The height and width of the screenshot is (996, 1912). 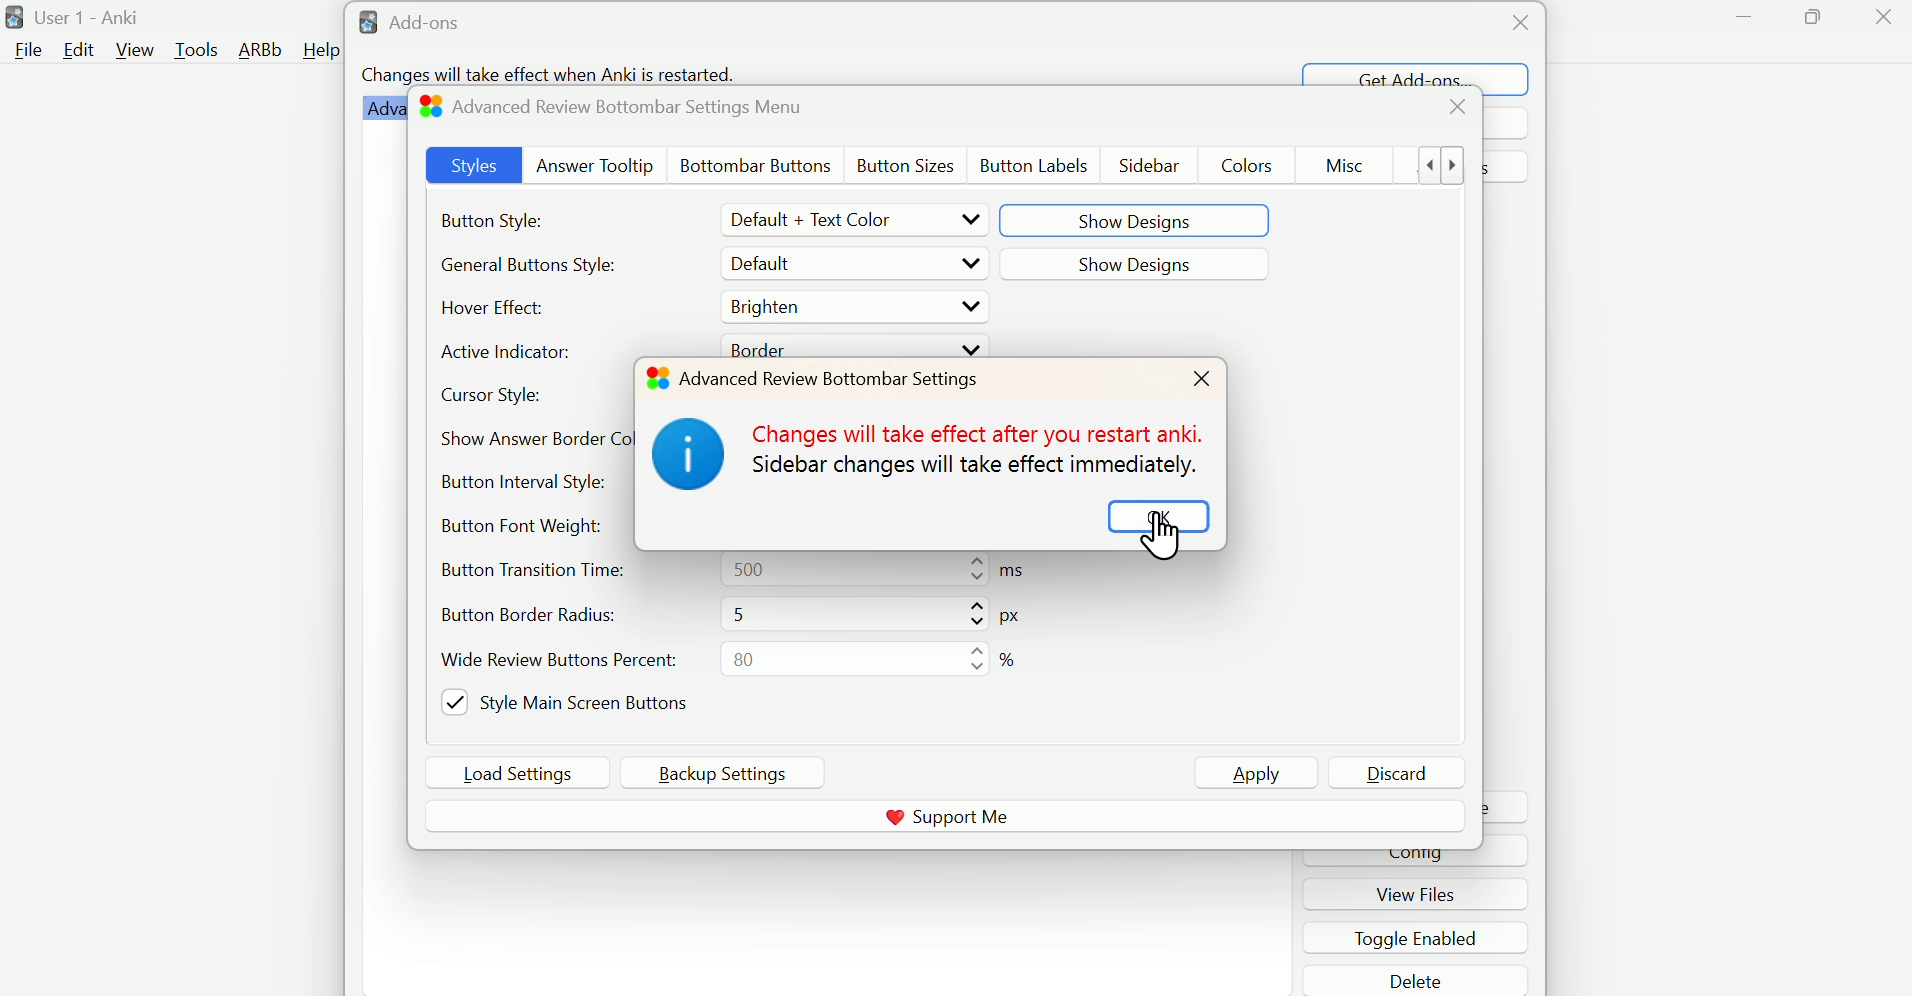 I want to click on Hover Effect, so click(x=497, y=305).